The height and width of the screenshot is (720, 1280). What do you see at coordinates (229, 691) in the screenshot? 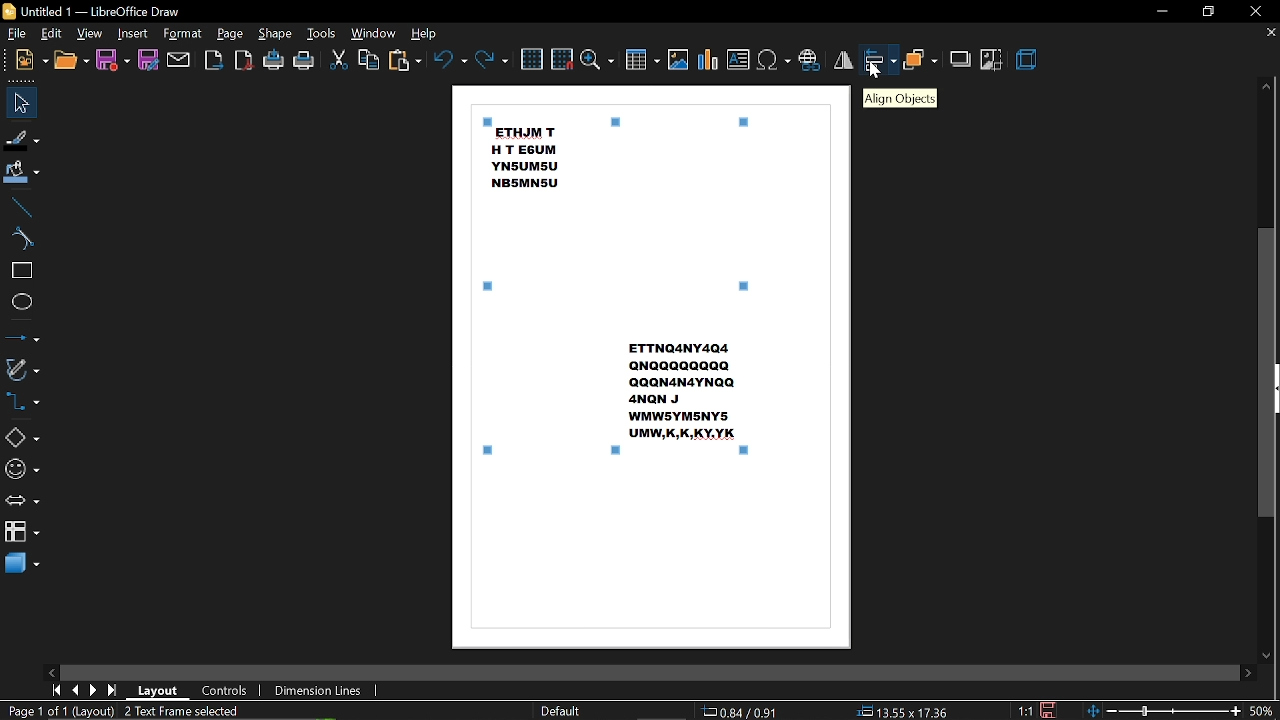
I see `controls` at bounding box center [229, 691].